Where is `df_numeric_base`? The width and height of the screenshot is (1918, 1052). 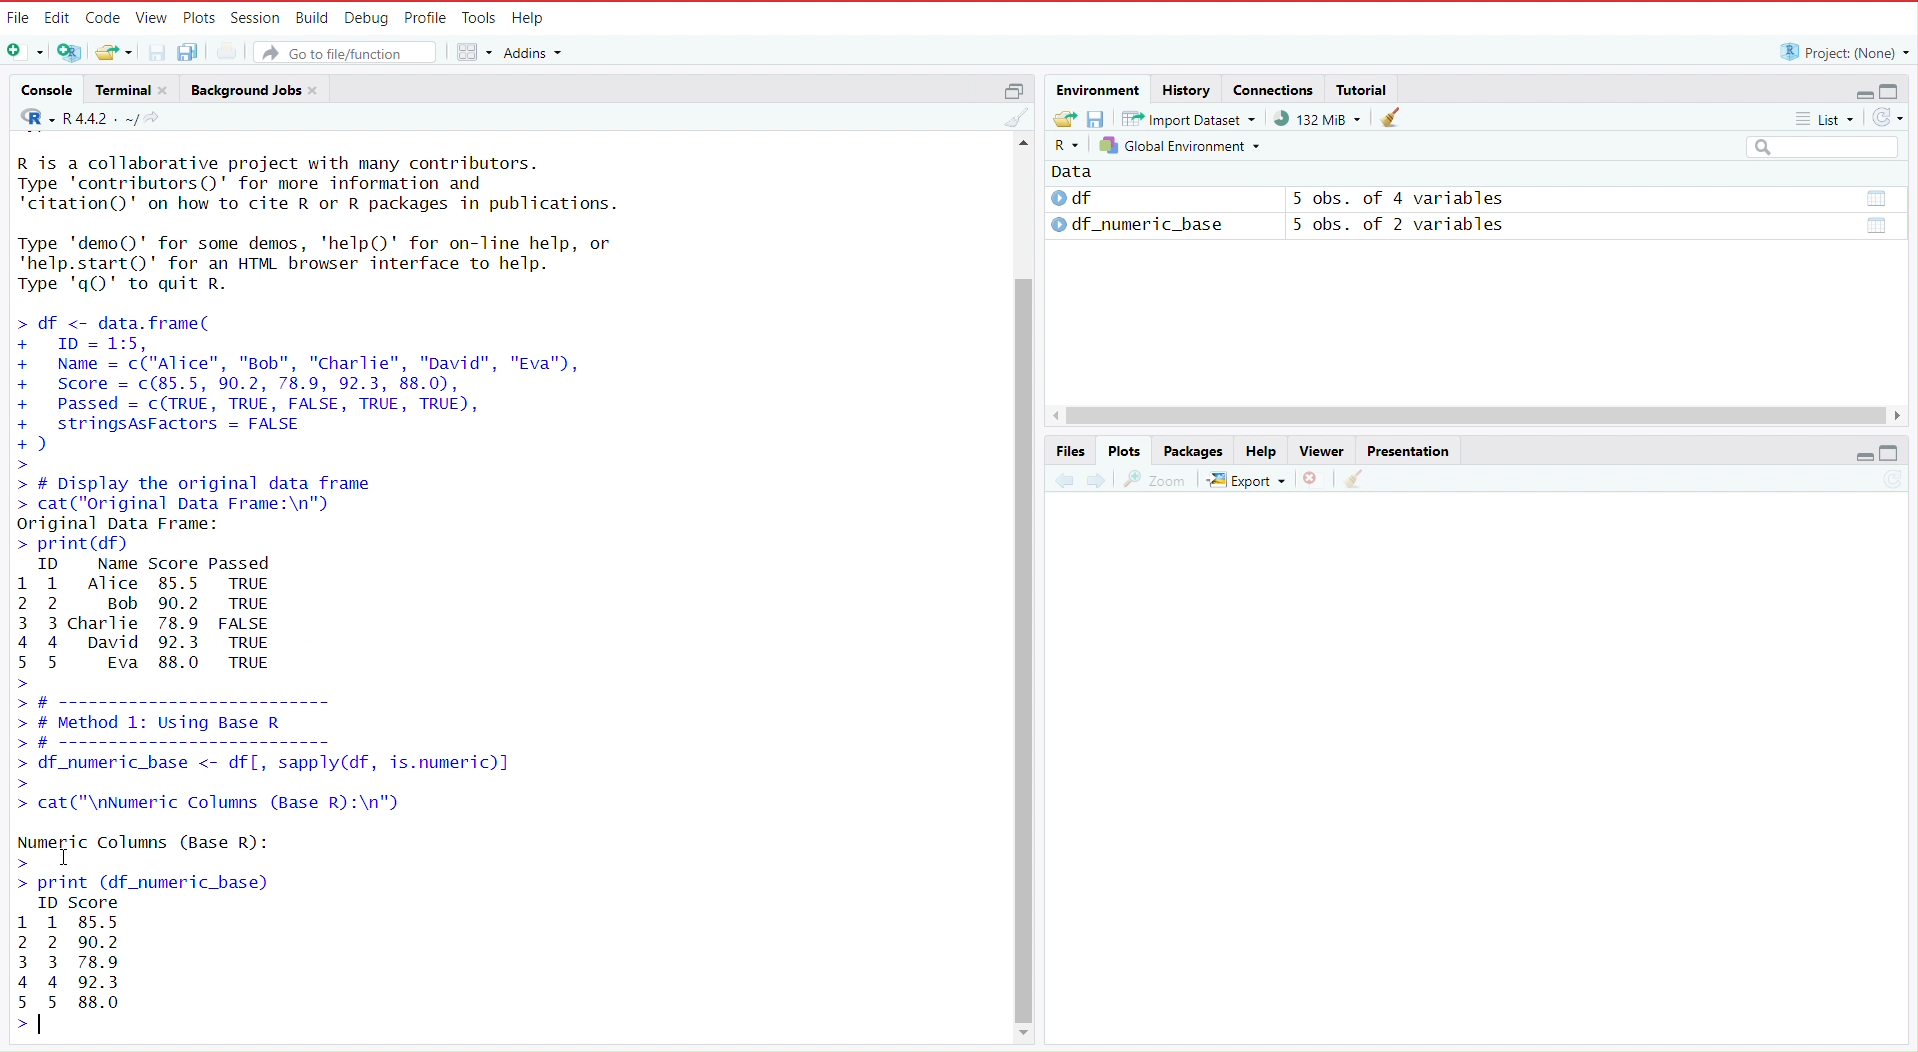 df_numeric_base is located at coordinates (1152, 225).